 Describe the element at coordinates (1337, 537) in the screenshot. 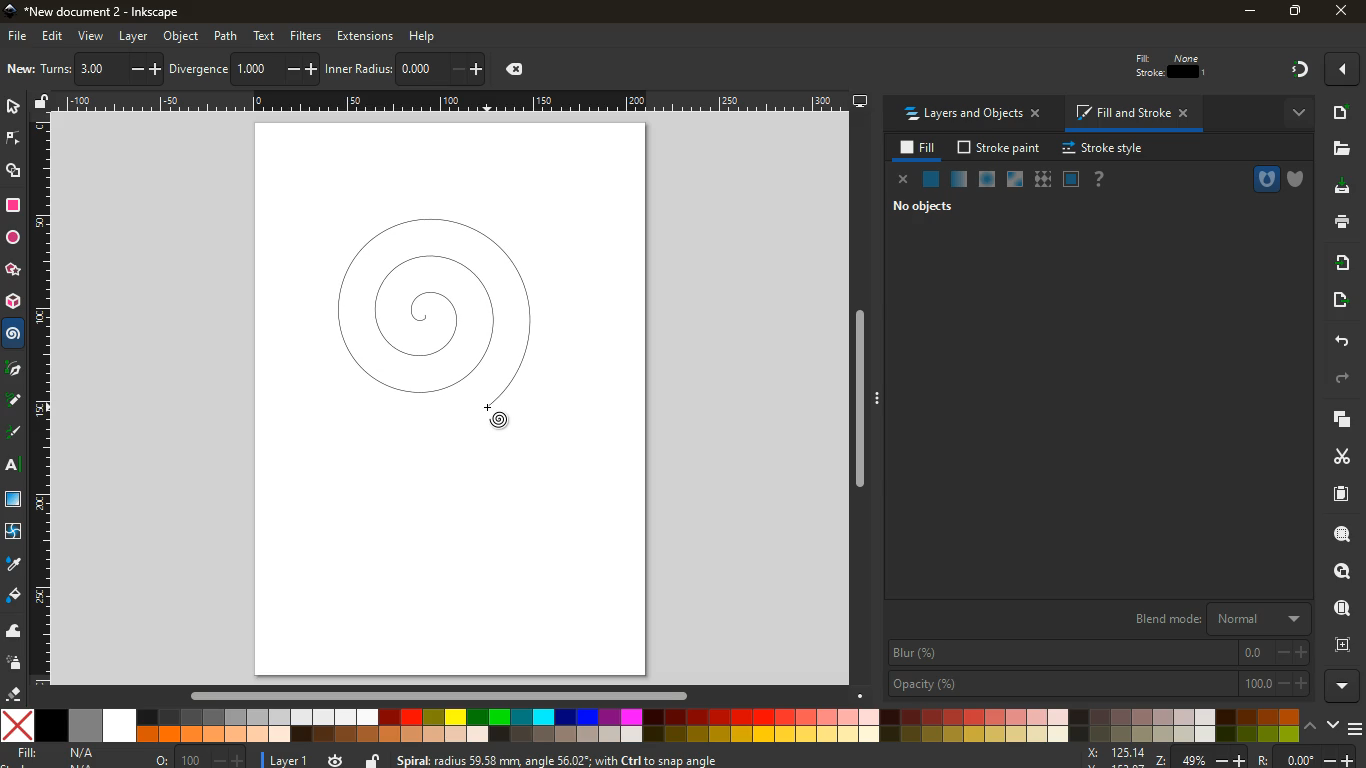

I see `search` at that location.